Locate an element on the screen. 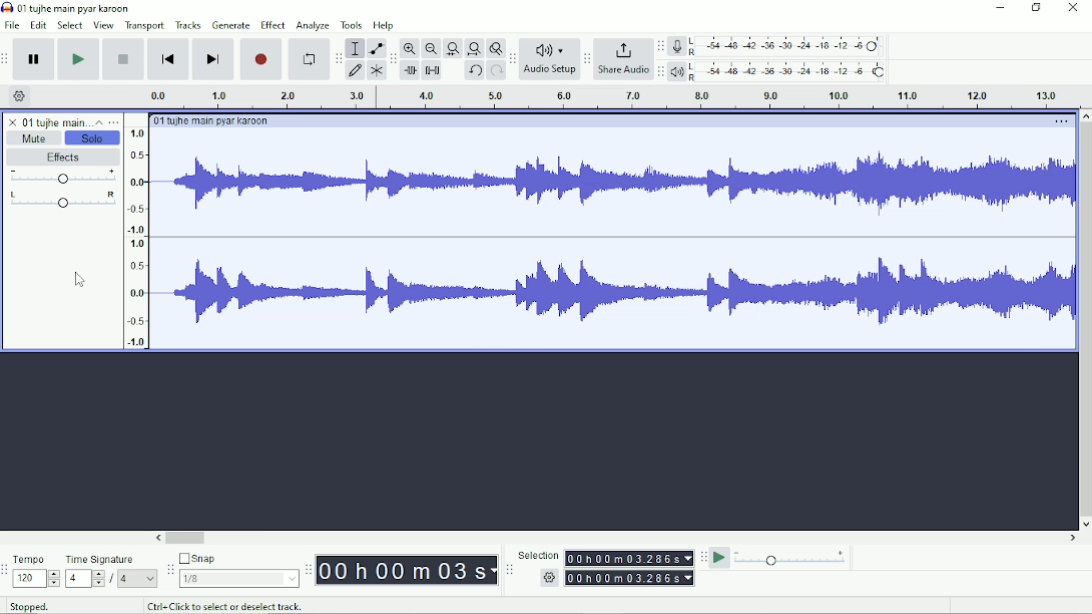 The image size is (1092, 614). Play-at-speed is located at coordinates (719, 559).